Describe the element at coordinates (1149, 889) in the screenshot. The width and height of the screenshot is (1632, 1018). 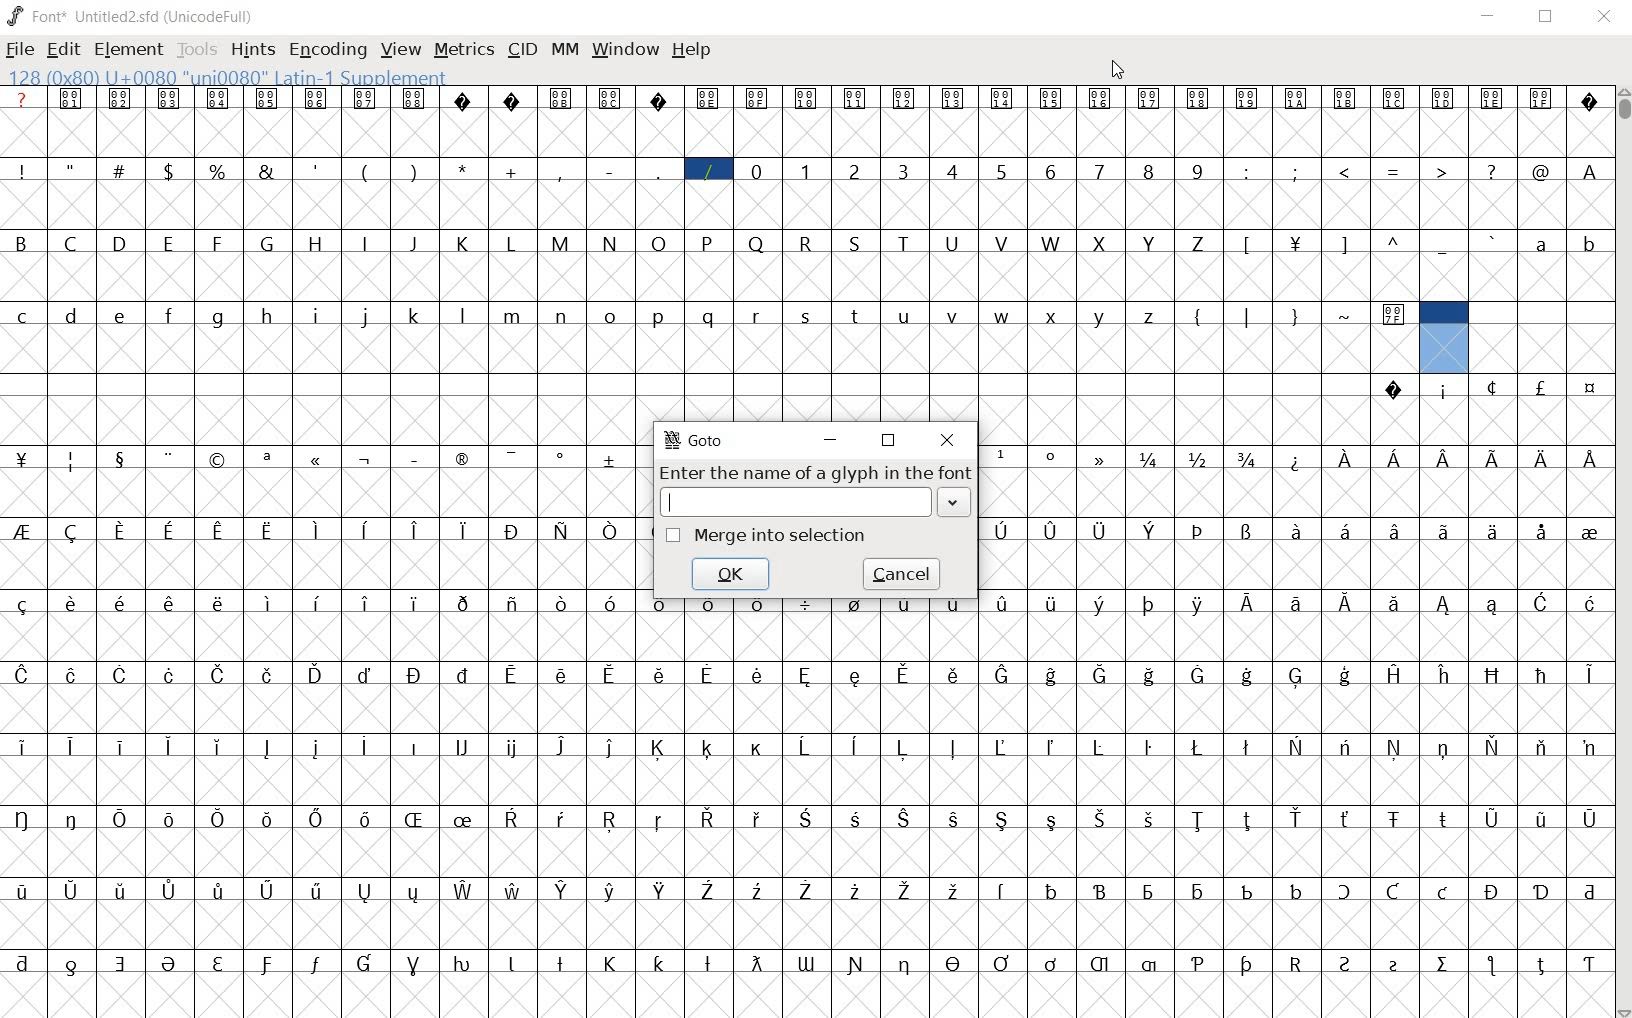
I see `Symbol` at that location.